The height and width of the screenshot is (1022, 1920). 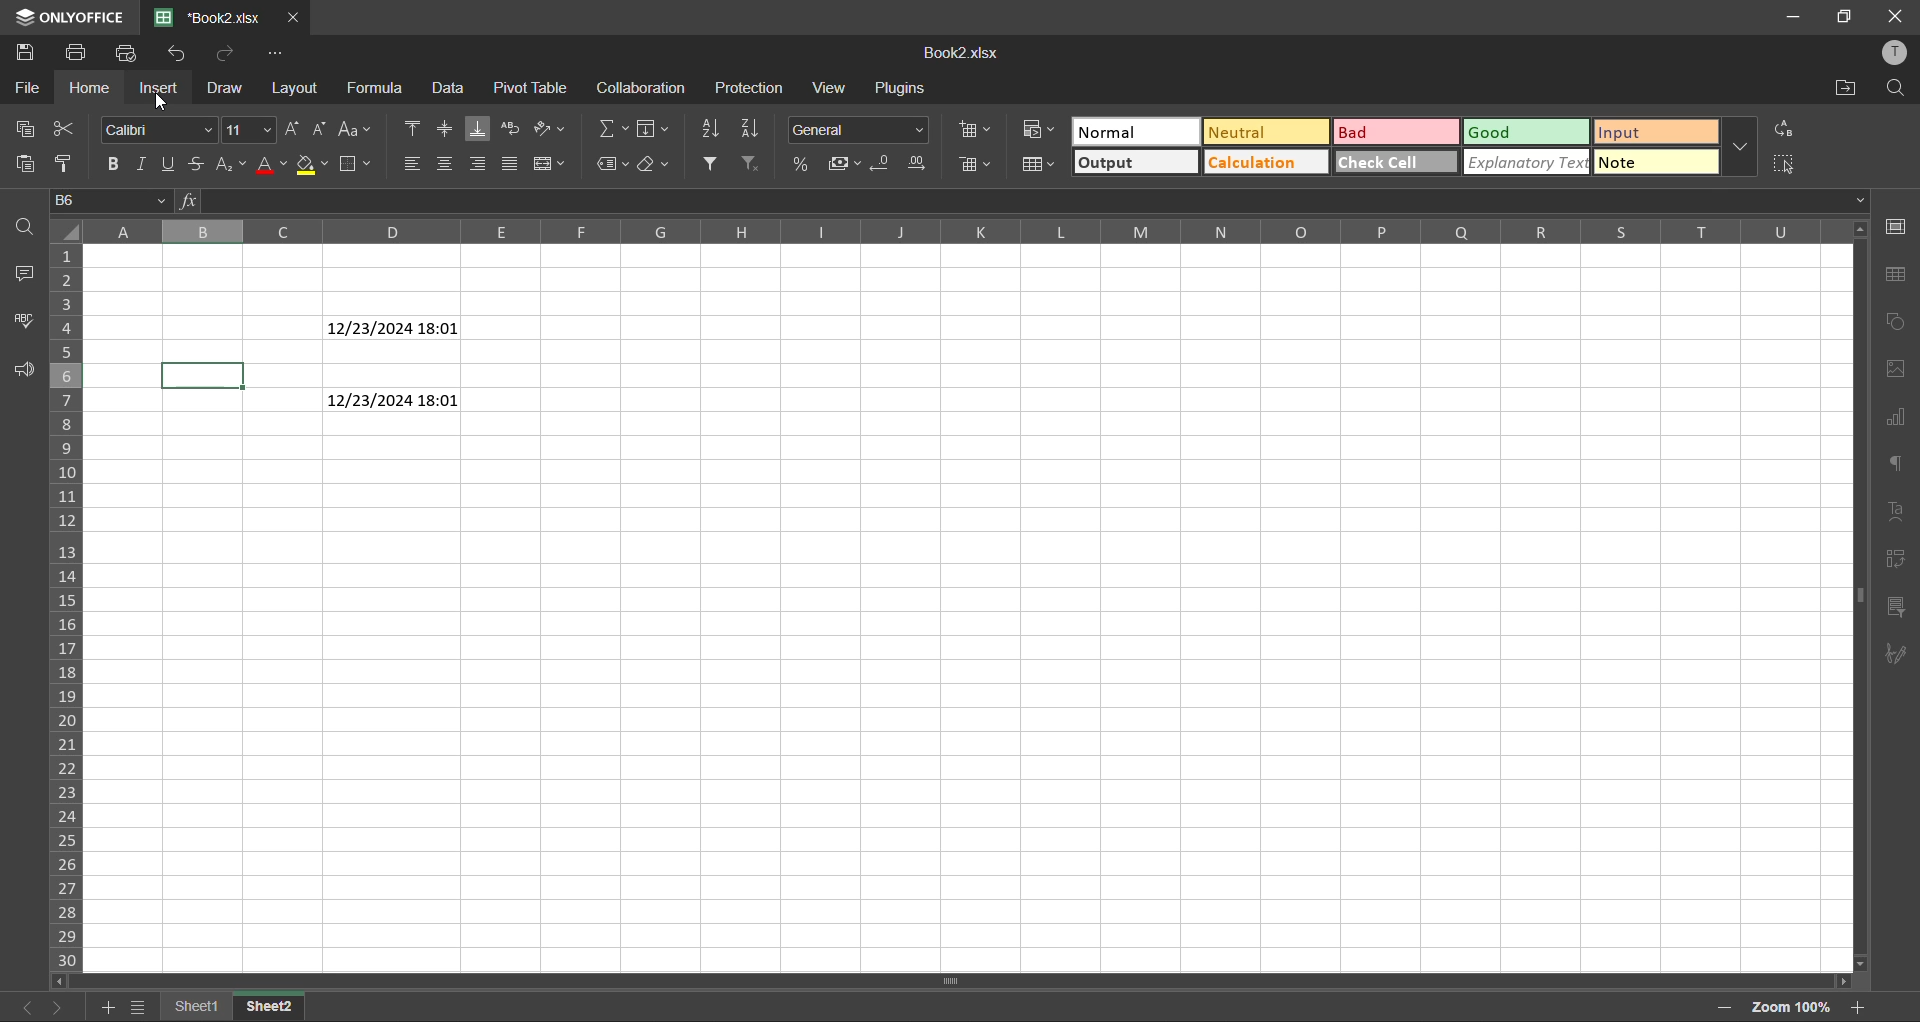 I want to click on formula bar, so click(x=1020, y=199).